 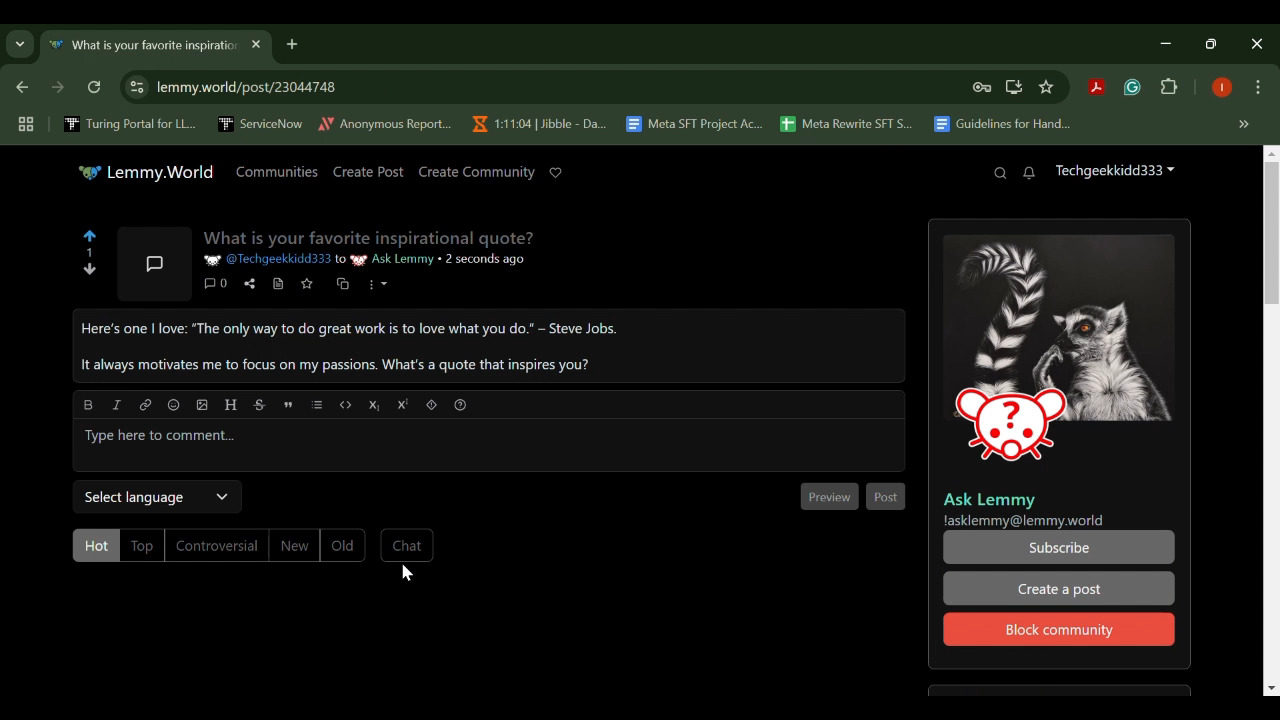 I want to click on Controversial, so click(x=214, y=546).